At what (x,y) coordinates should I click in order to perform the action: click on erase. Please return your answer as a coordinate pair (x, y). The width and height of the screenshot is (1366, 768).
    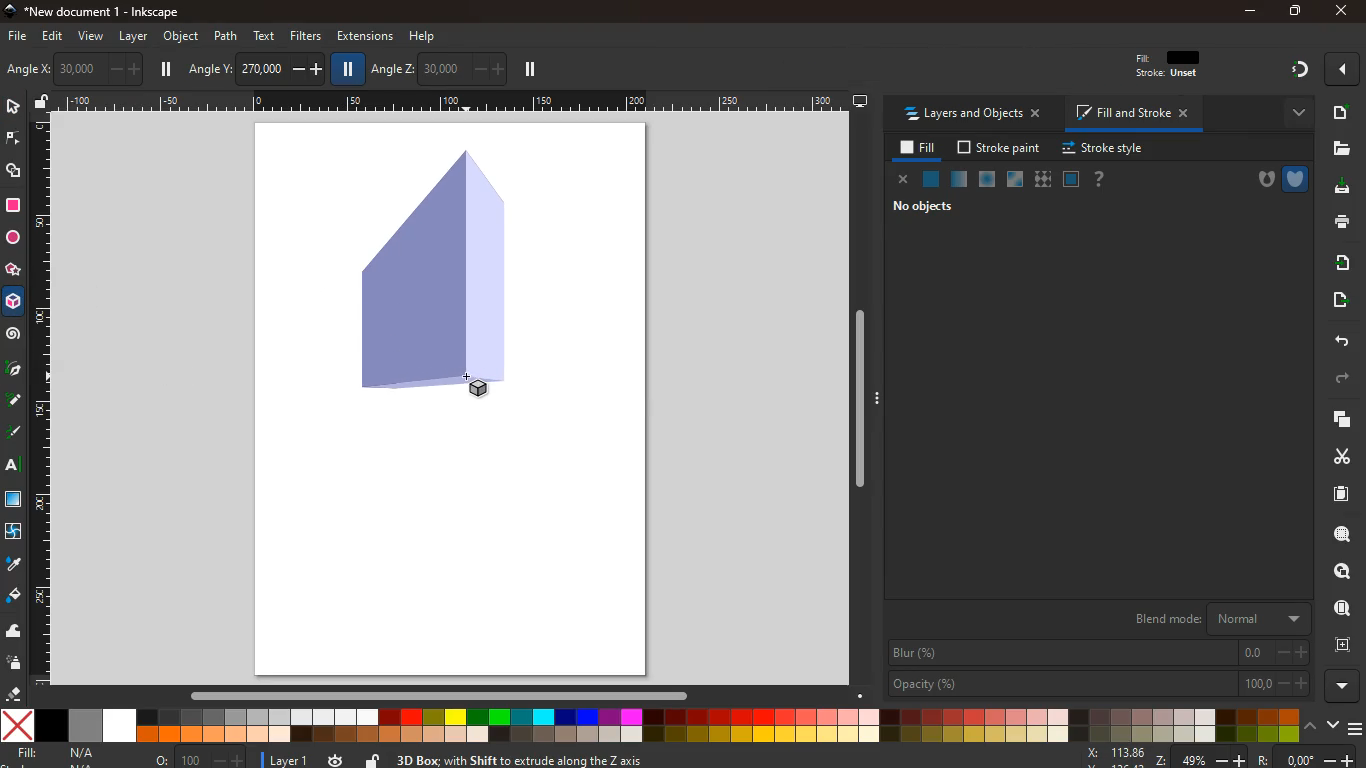
    Looking at the image, I should click on (15, 694).